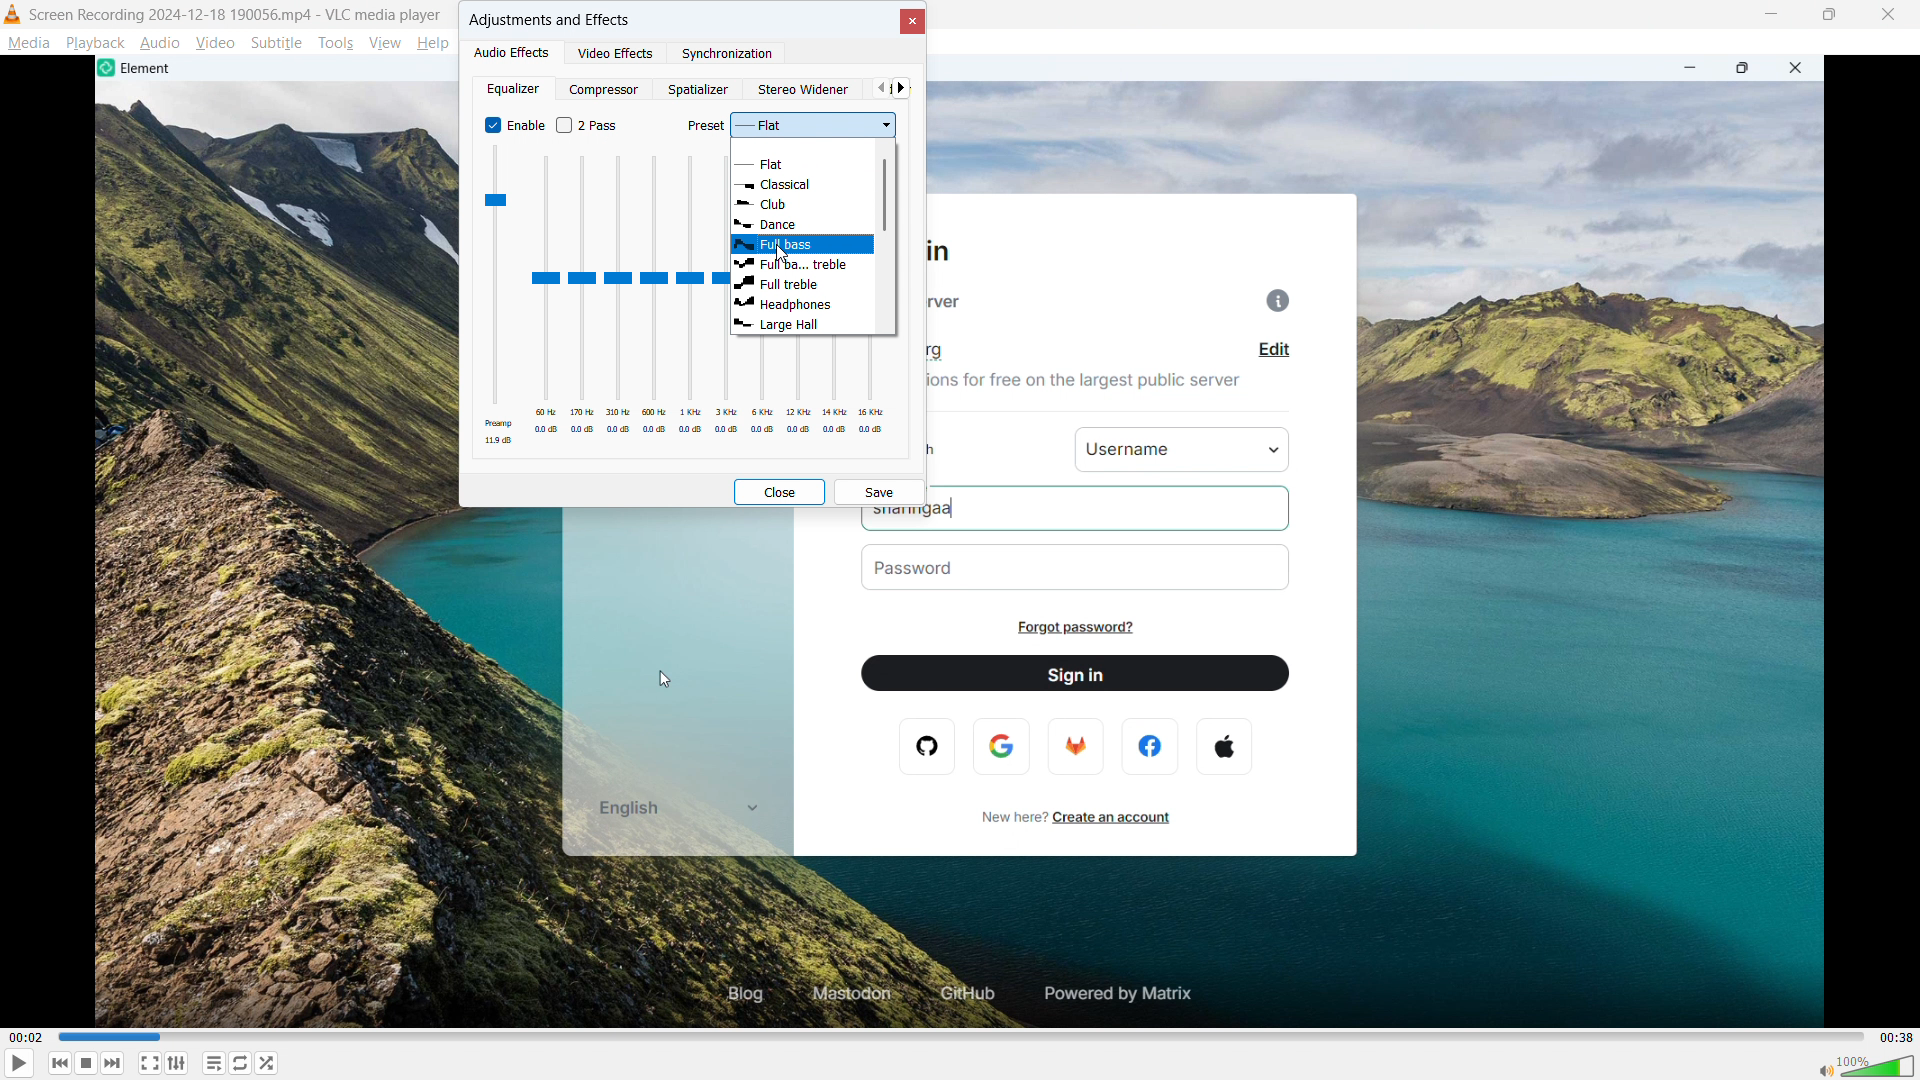 The image size is (1920, 1080). I want to click on Stereo widener , so click(805, 89).